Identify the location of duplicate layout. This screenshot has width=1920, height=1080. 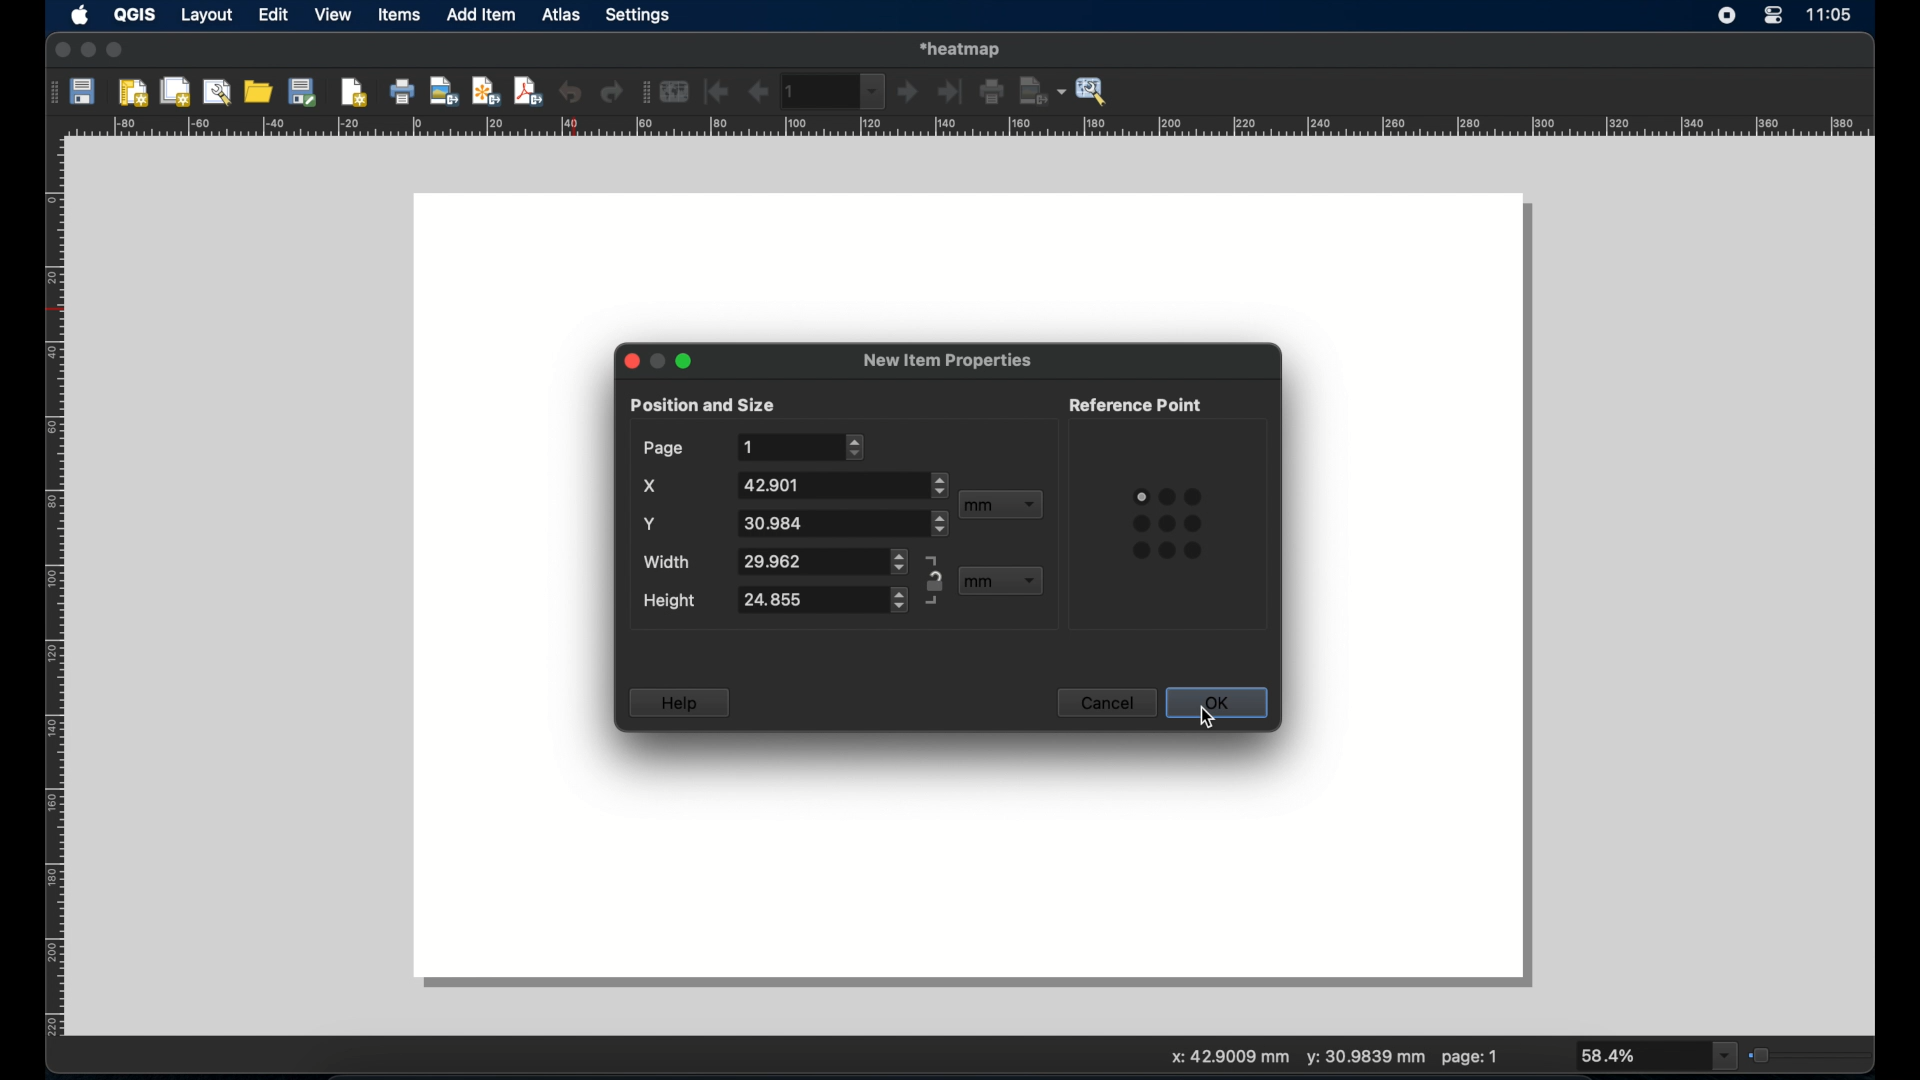
(177, 91).